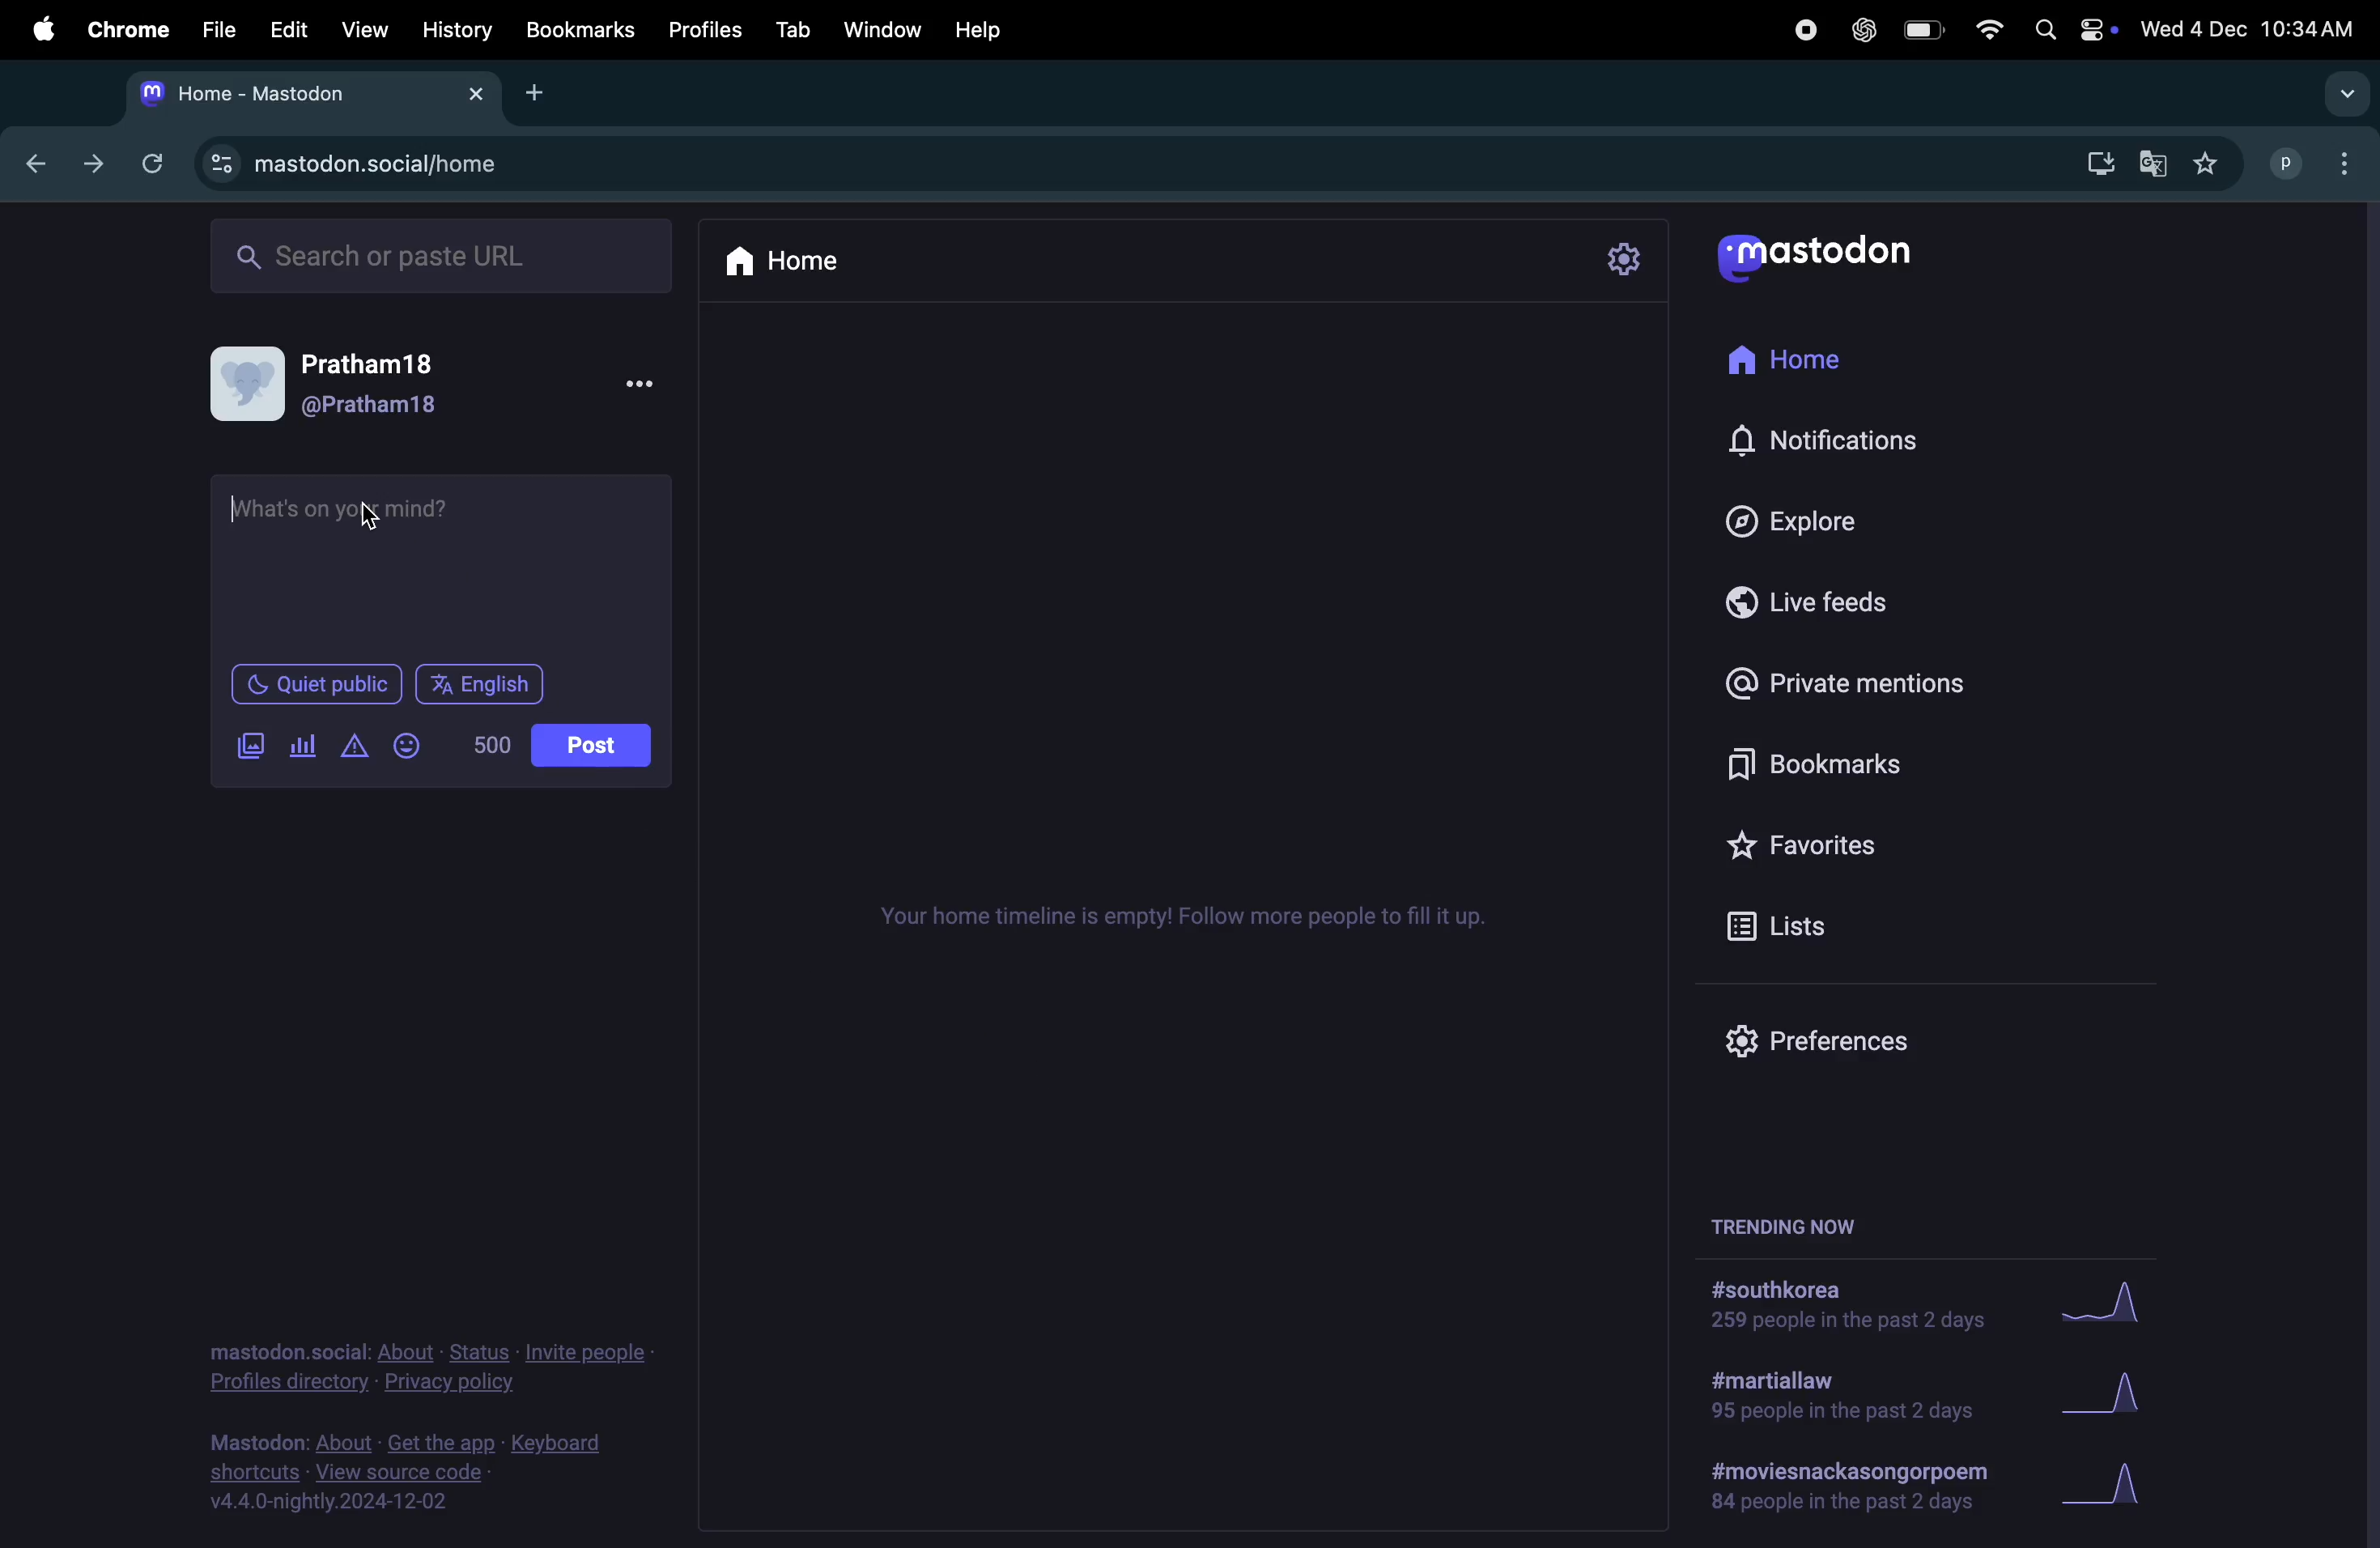  What do you see at coordinates (256, 747) in the screenshot?
I see `add images` at bounding box center [256, 747].